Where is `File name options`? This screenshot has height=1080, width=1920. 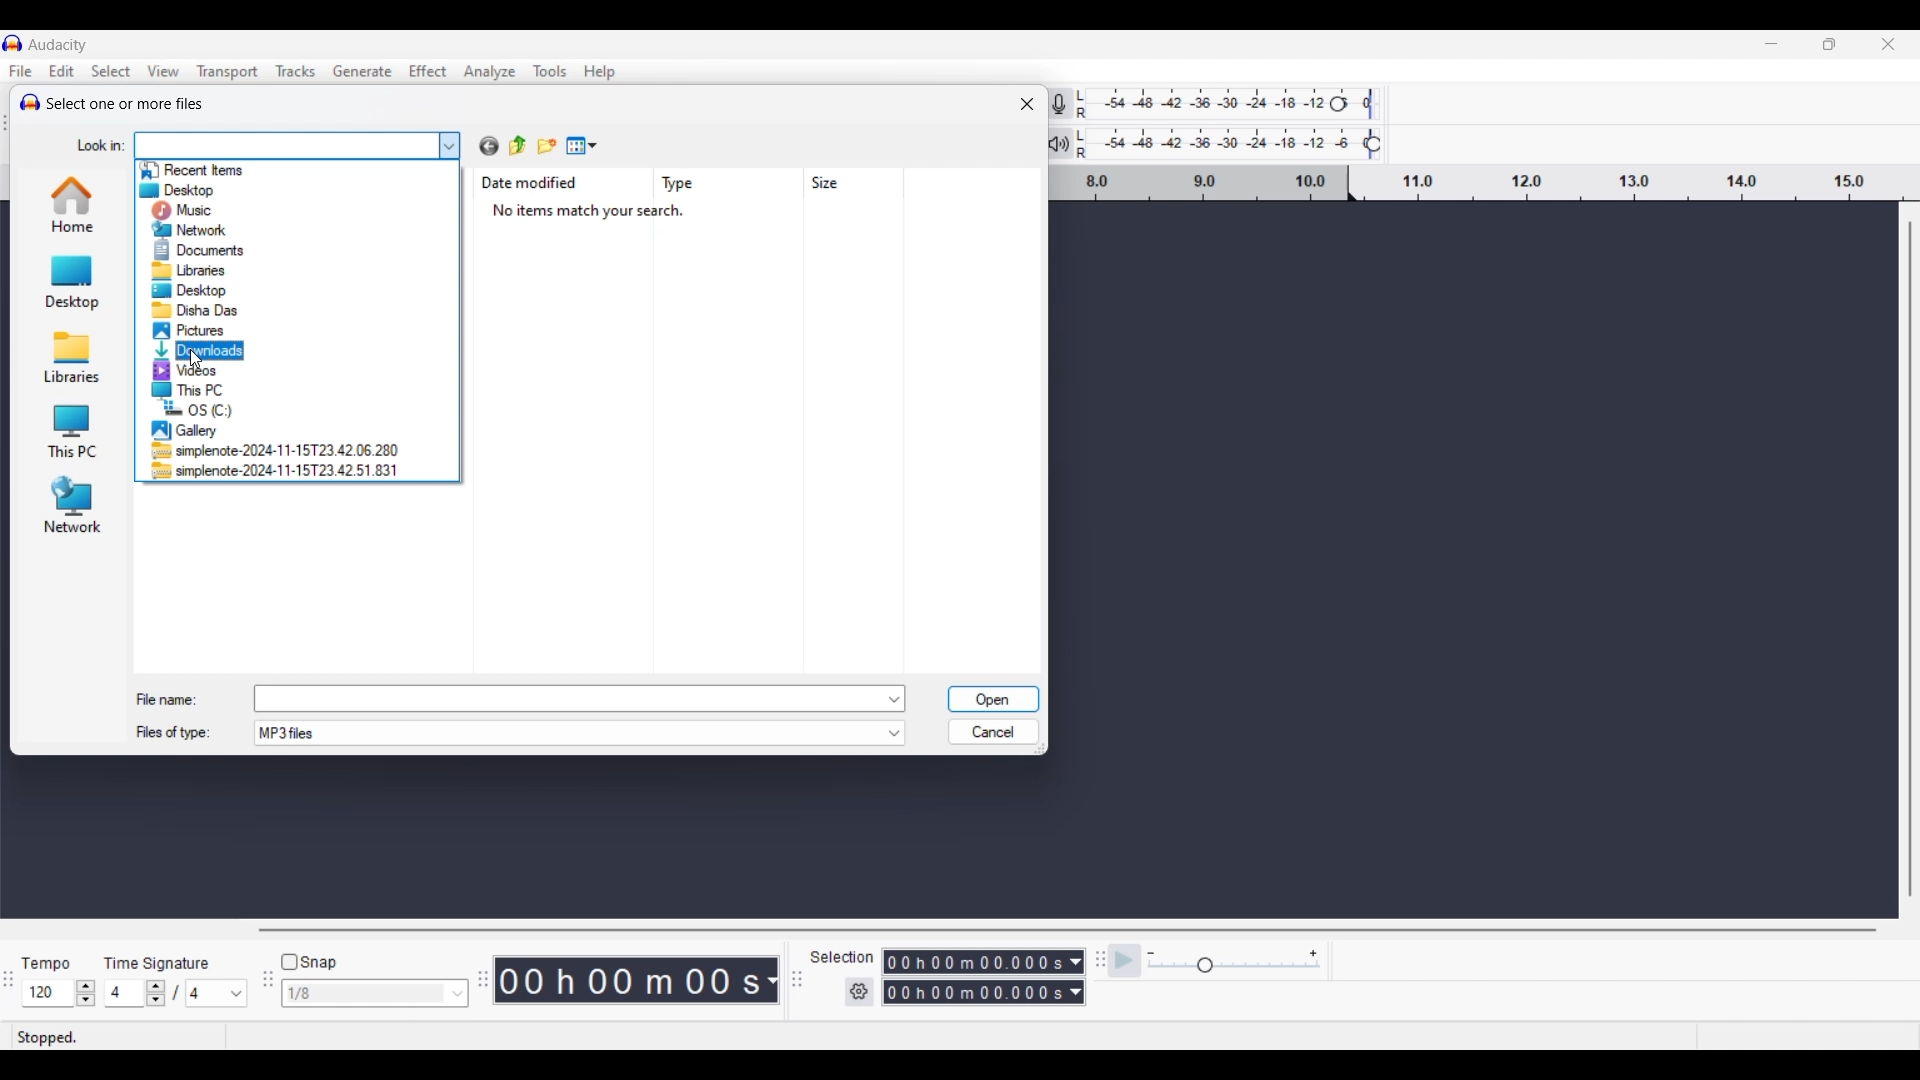
File name options is located at coordinates (896, 699).